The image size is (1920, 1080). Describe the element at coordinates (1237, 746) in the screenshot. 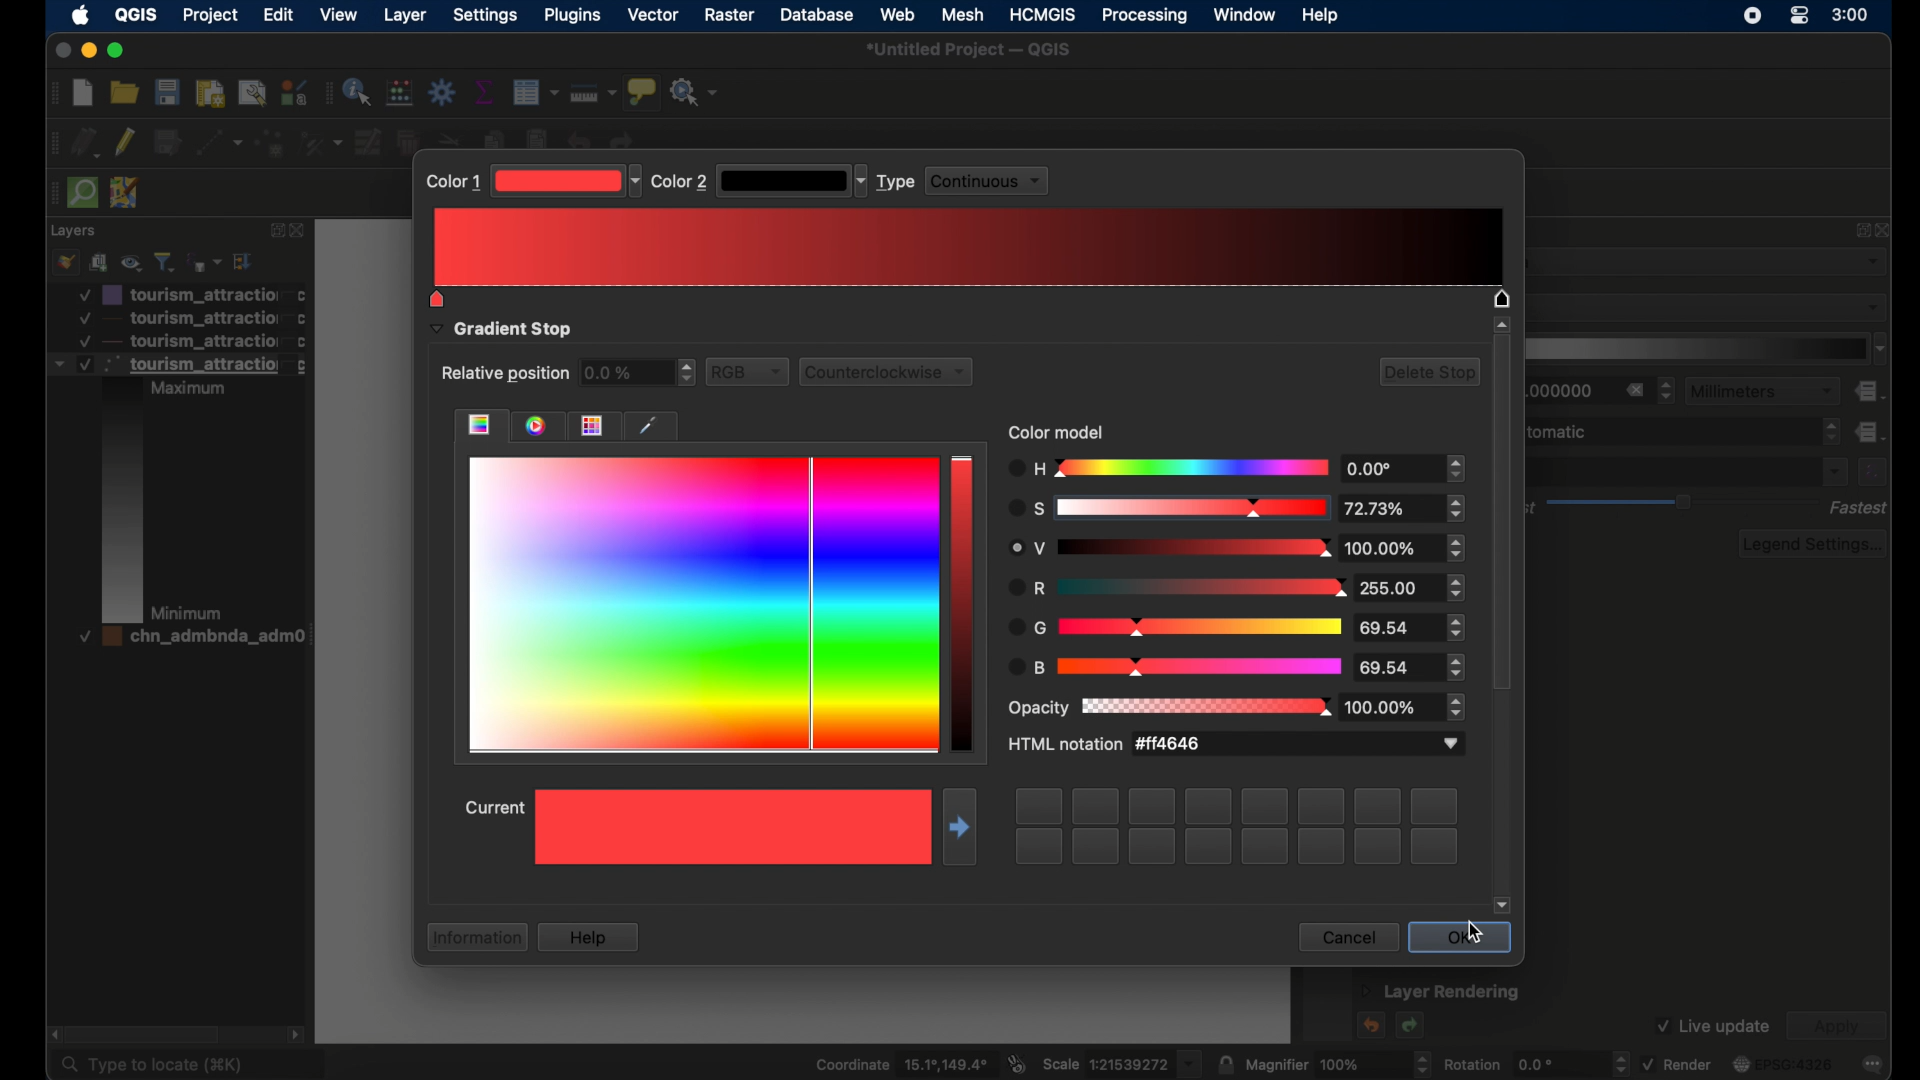

I see `HTML notation` at that location.